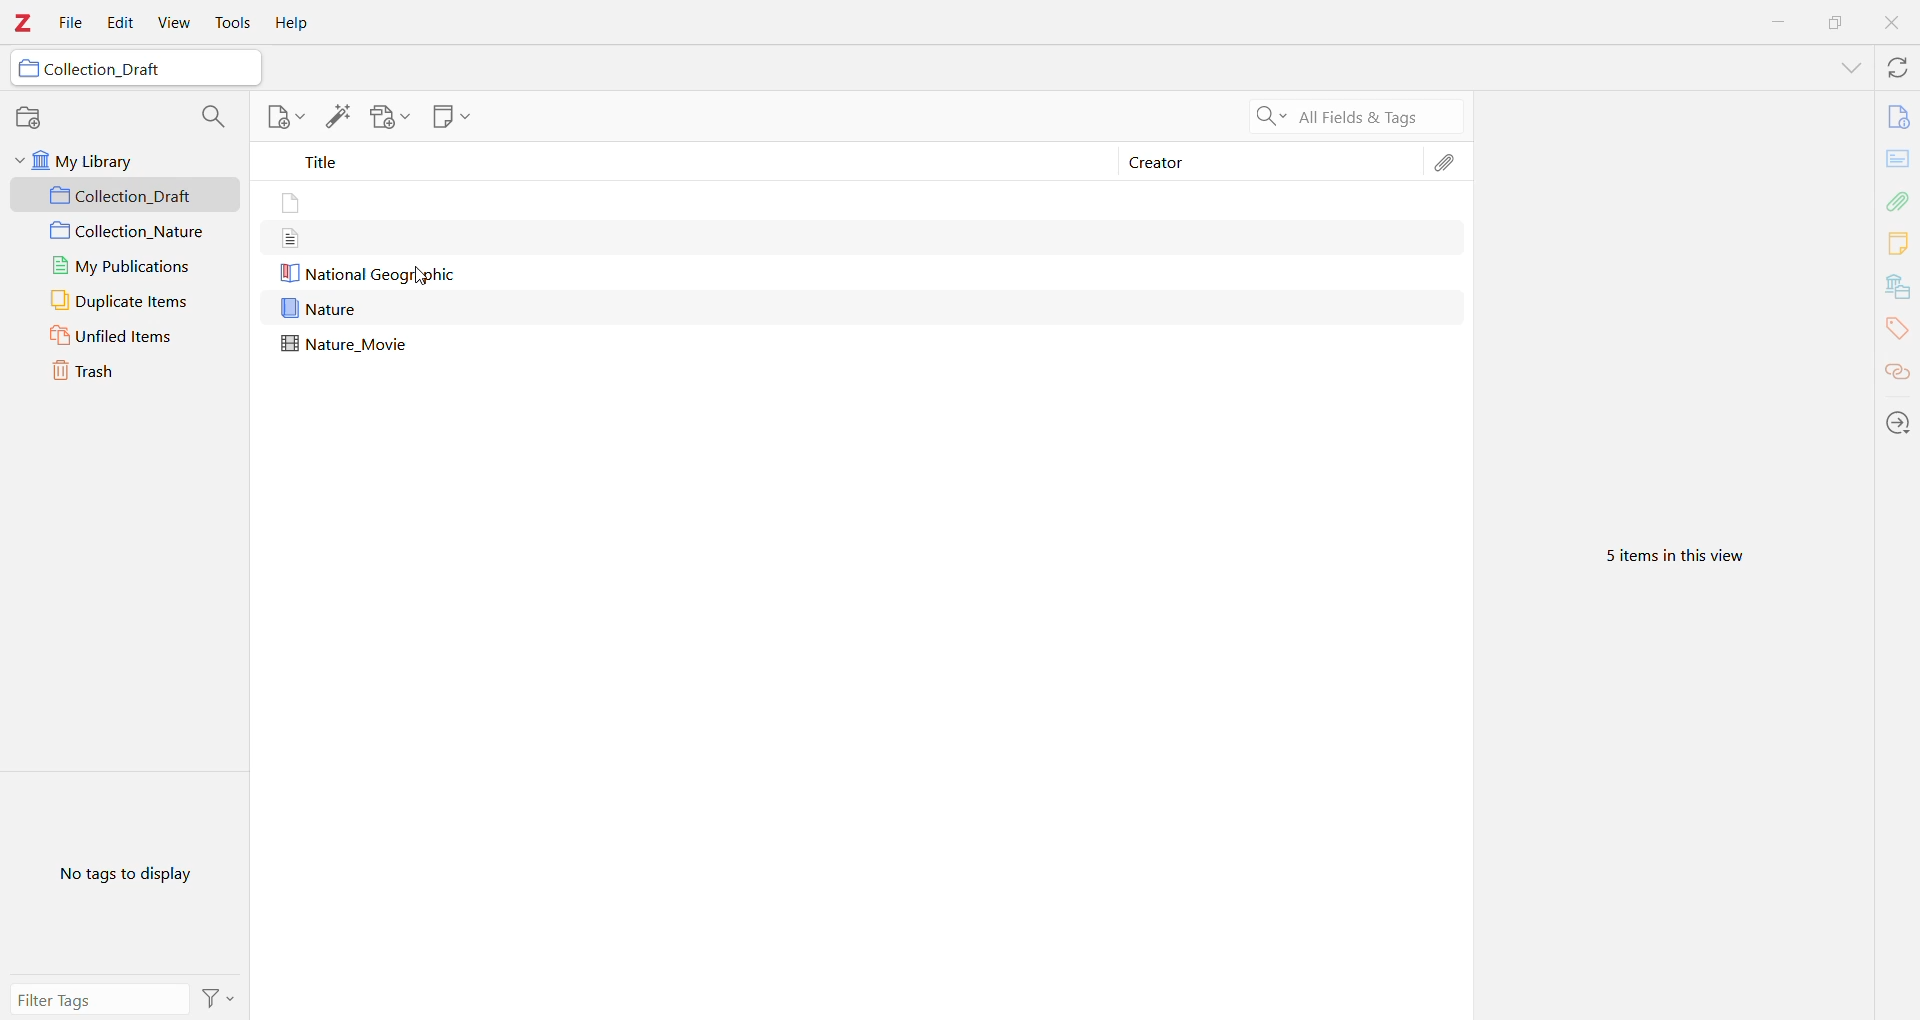 This screenshot has height=1020, width=1920. Describe the element at coordinates (24, 23) in the screenshot. I see `Application Logo` at that location.